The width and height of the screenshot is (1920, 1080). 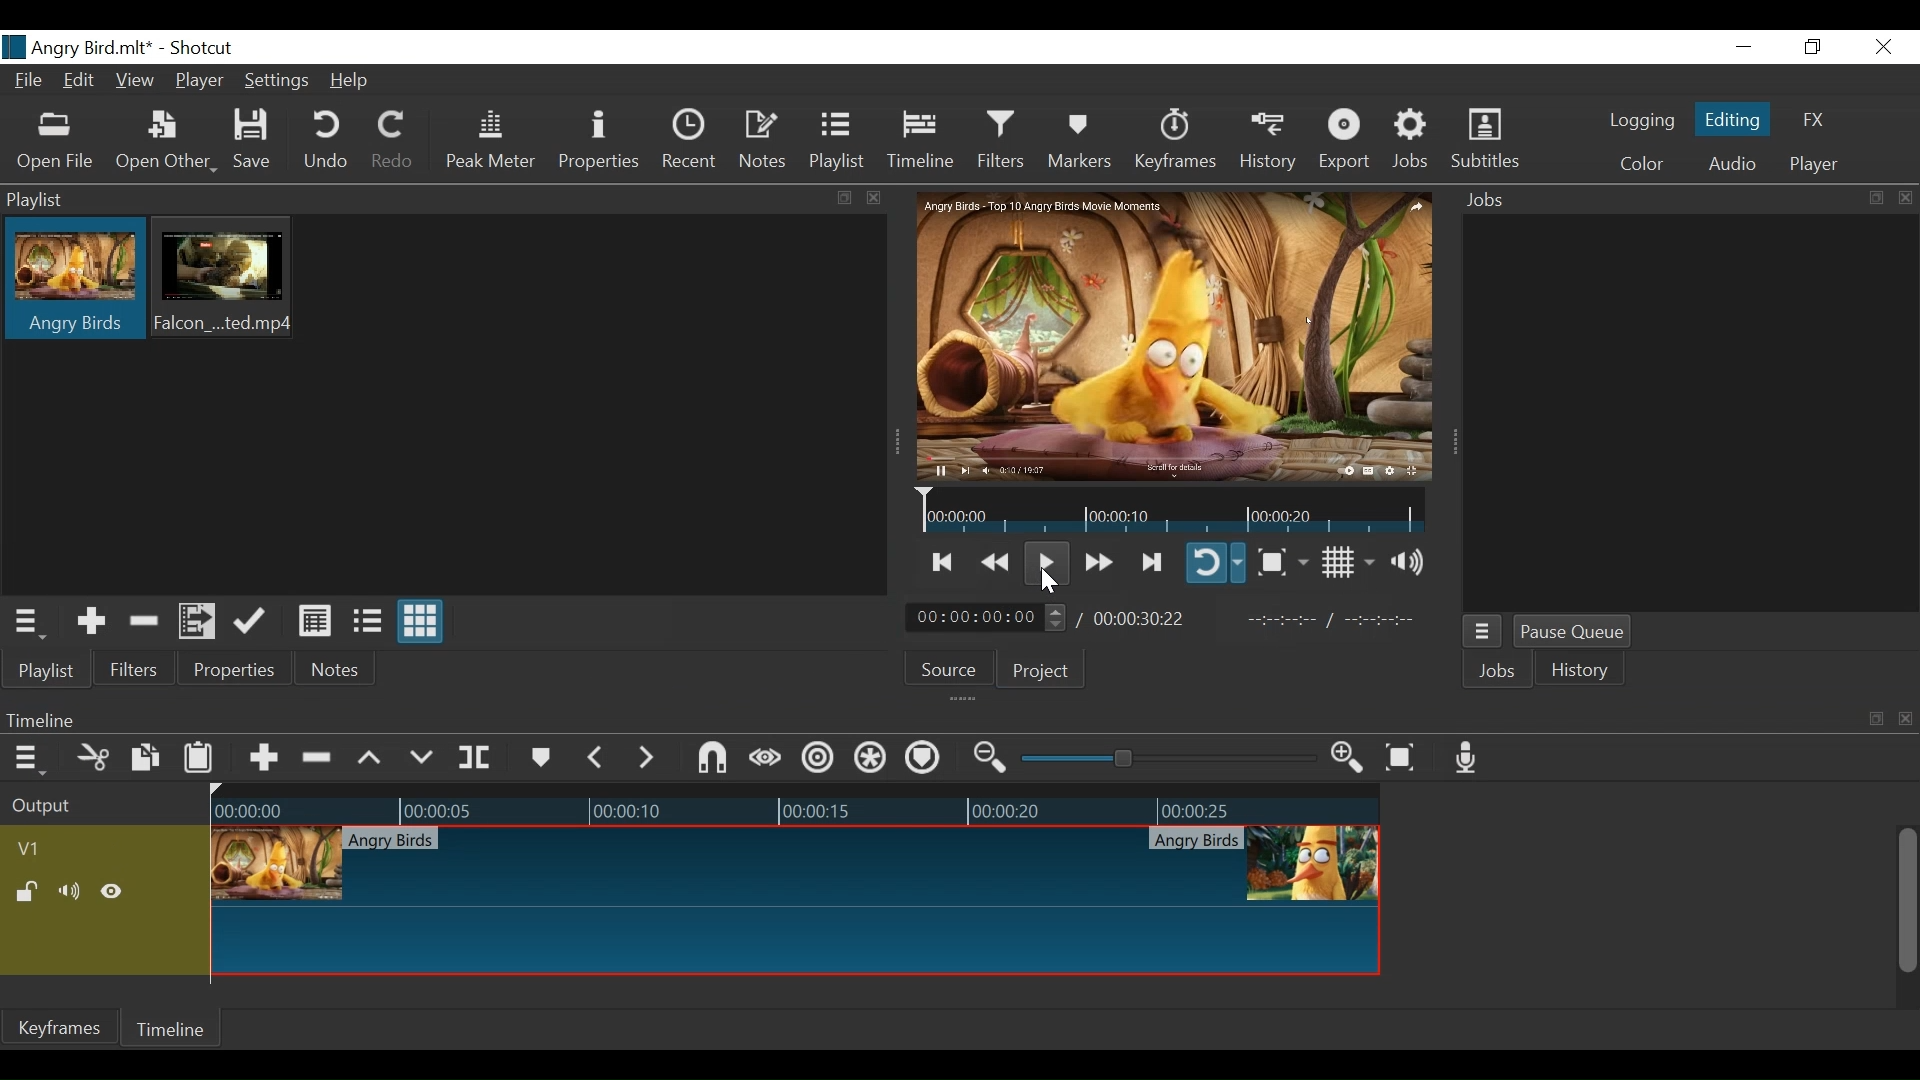 I want to click on Notes, so click(x=766, y=143).